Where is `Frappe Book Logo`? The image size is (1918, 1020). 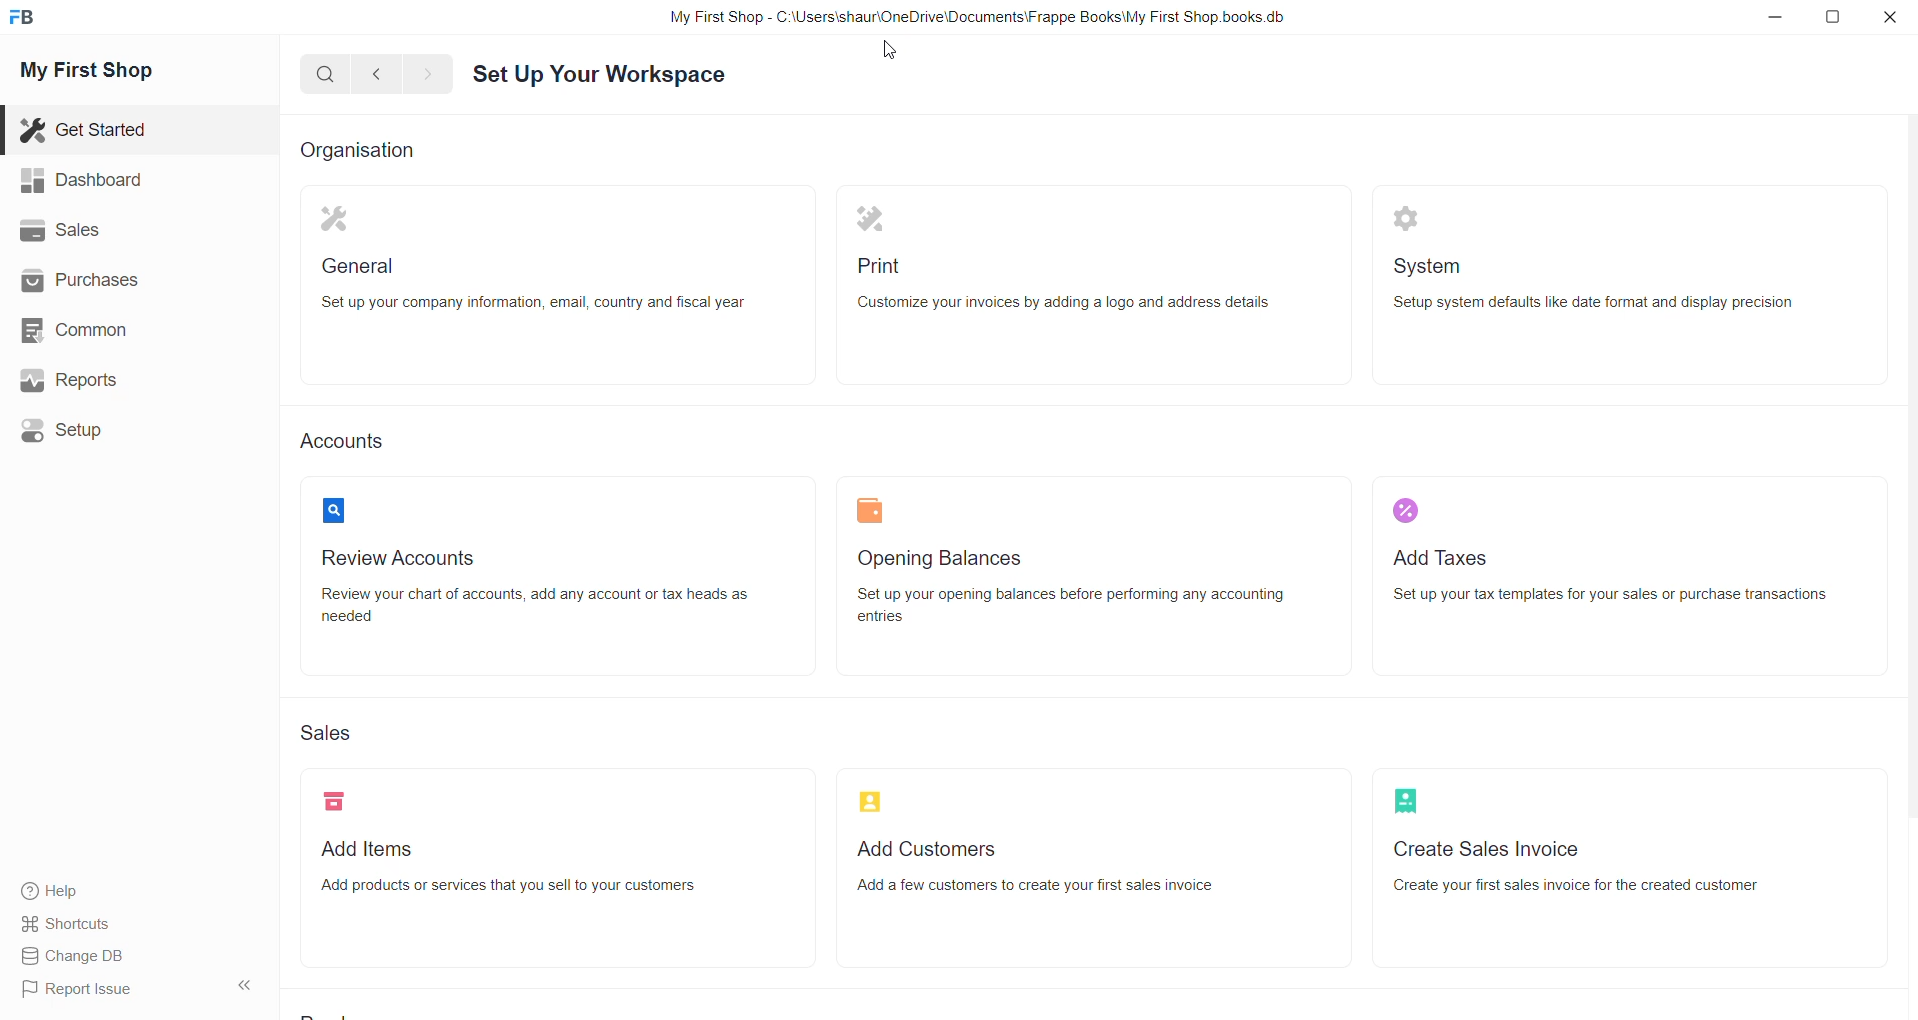
Frappe Book Logo is located at coordinates (39, 17).